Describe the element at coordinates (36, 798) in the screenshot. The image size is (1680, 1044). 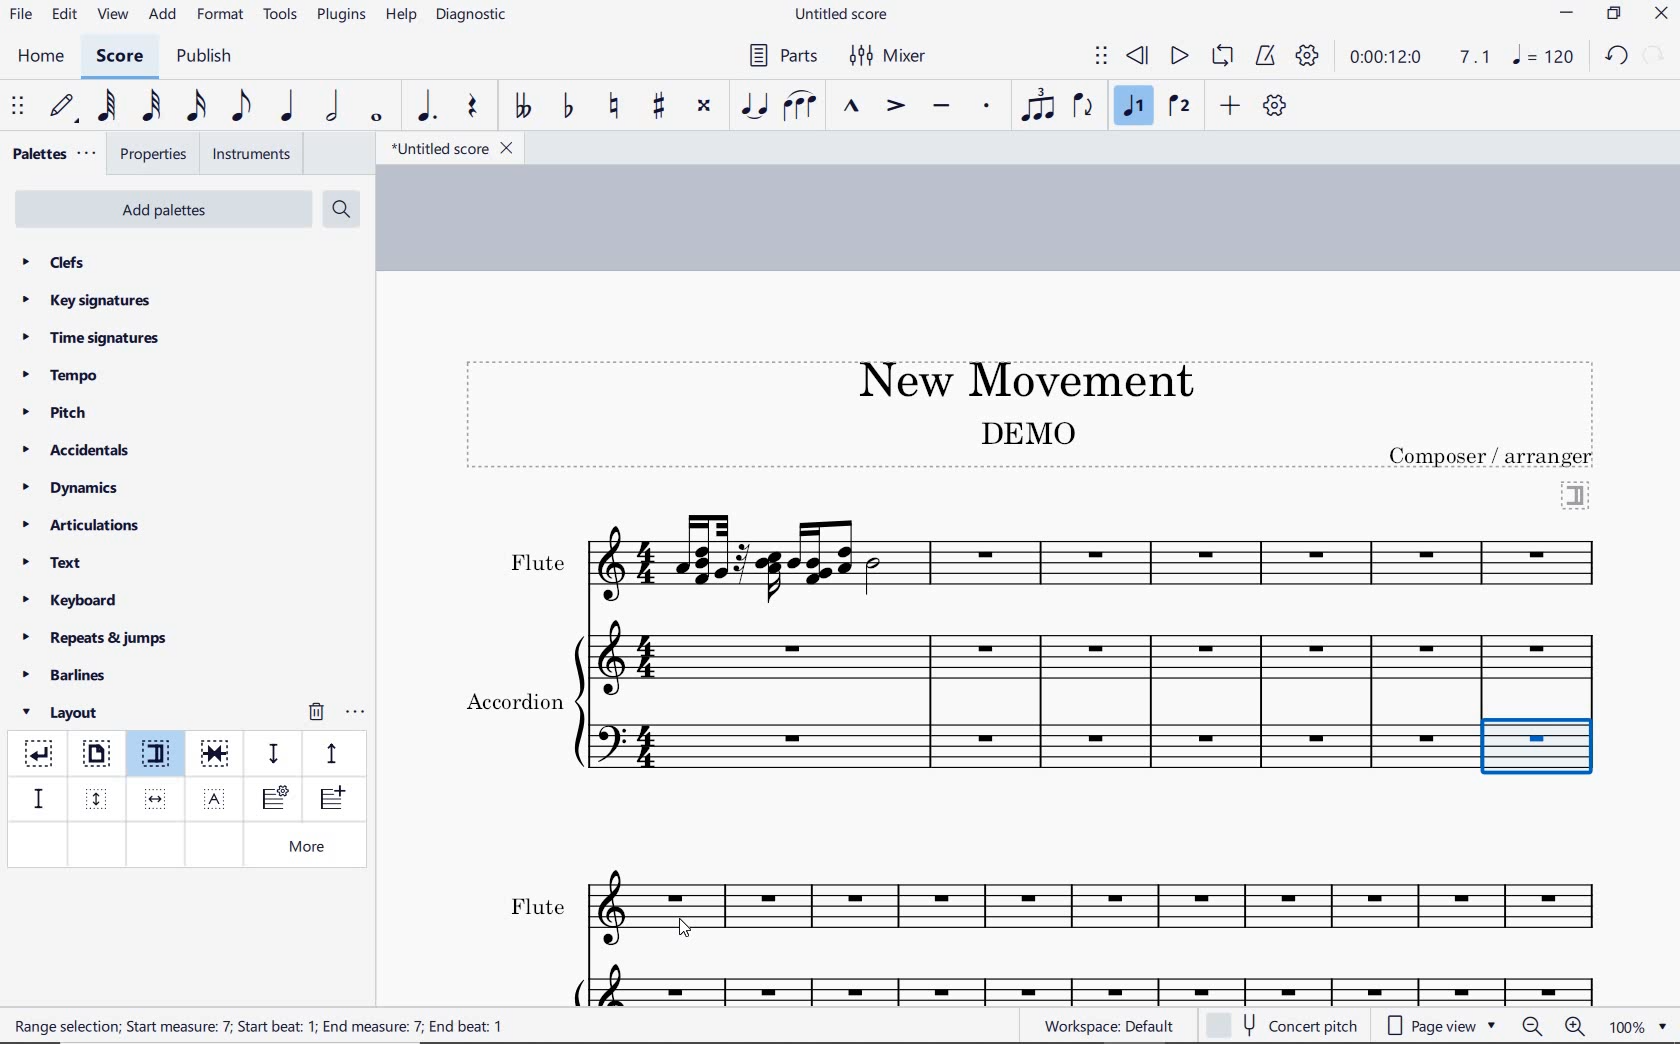
I see `staff spacer fixed down` at that location.